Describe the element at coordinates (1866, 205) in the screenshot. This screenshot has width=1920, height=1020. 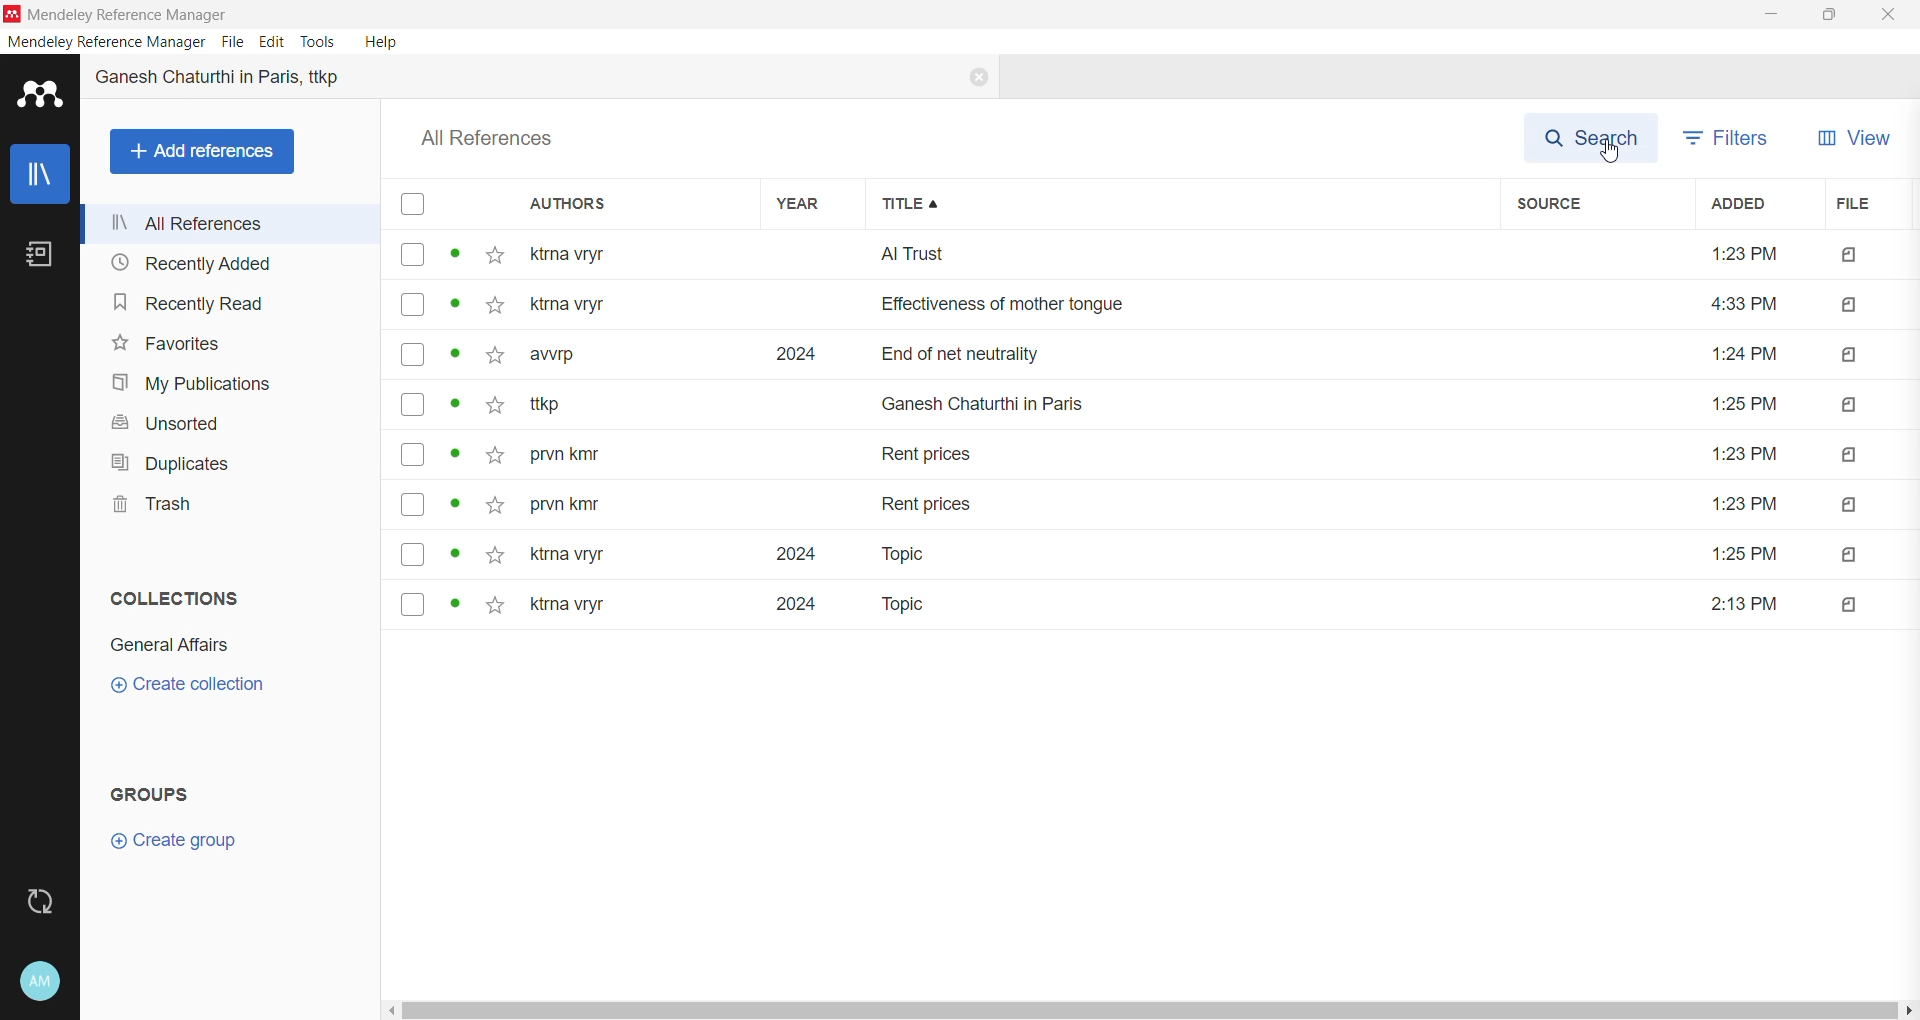
I see `File` at that location.